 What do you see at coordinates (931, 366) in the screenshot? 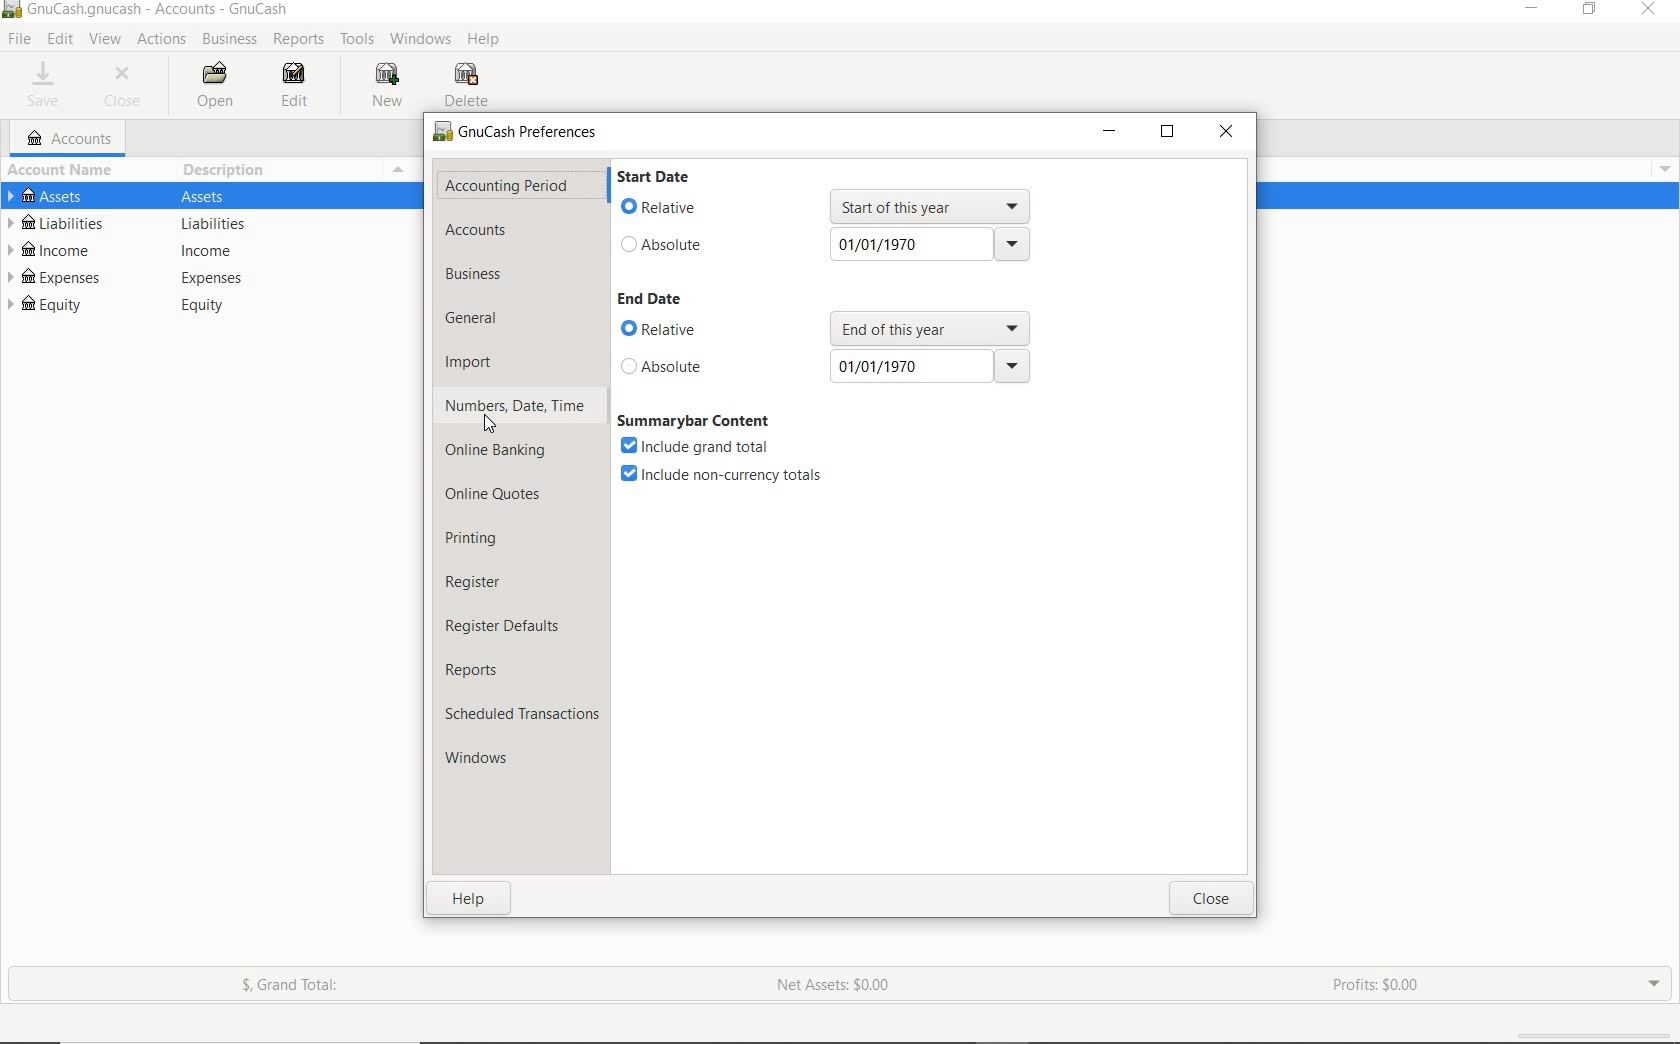
I see `01/01/1970` at bounding box center [931, 366].